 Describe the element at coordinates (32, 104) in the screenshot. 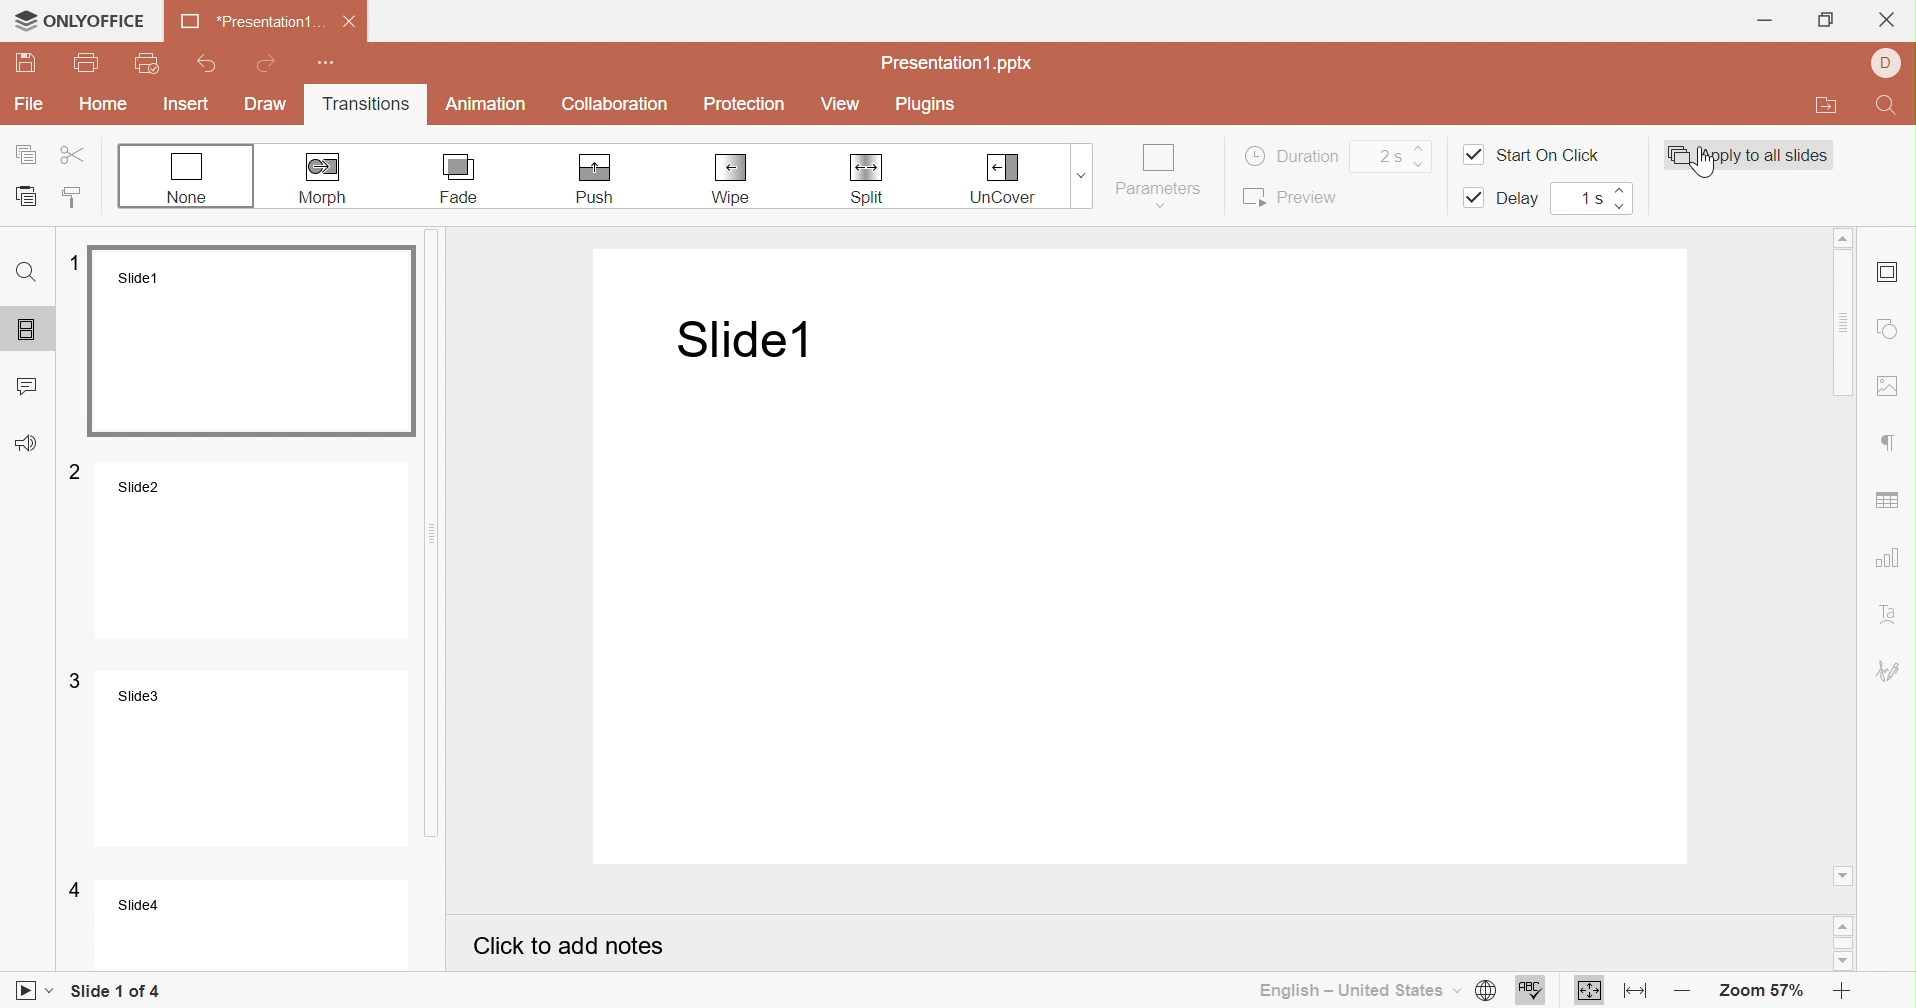

I see `File` at that location.